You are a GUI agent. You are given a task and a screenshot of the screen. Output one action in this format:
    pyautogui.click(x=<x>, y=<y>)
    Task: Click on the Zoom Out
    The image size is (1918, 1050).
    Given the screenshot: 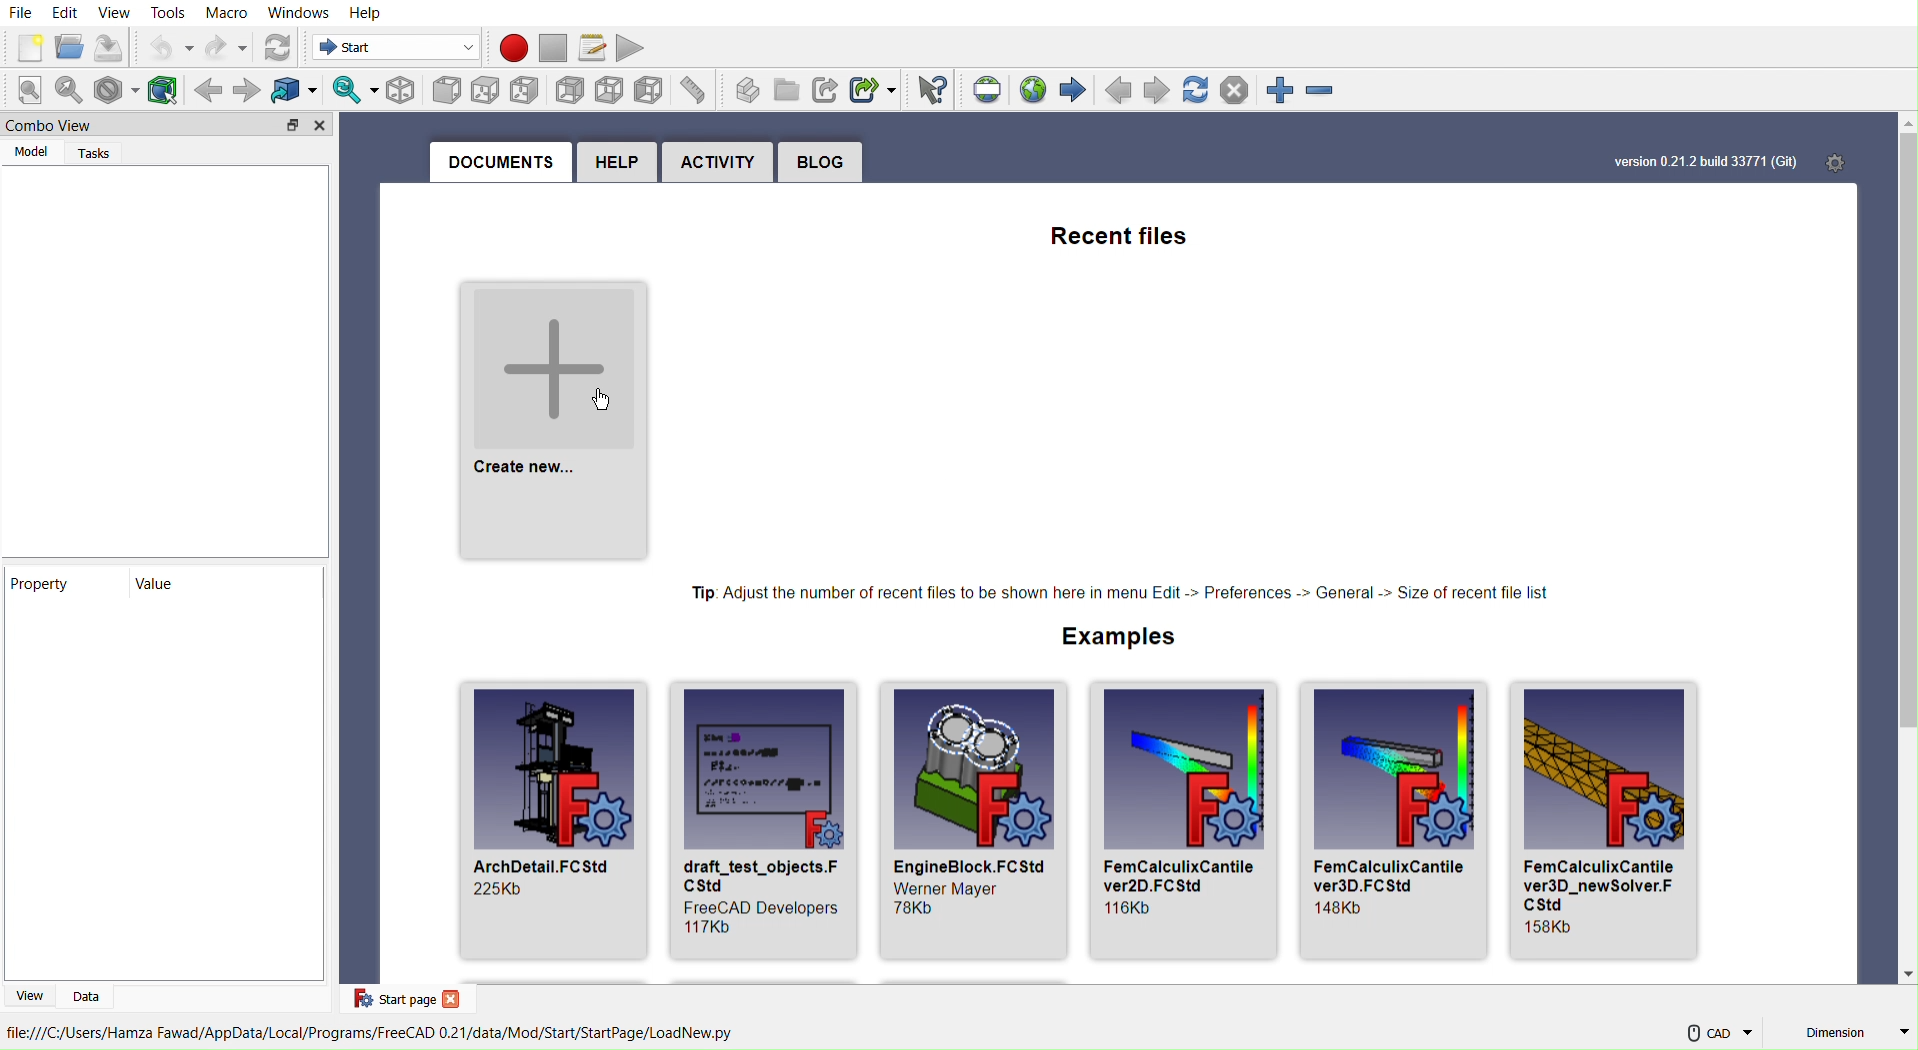 What is the action you would take?
    pyautogui.click(x=1330, y=92)
    